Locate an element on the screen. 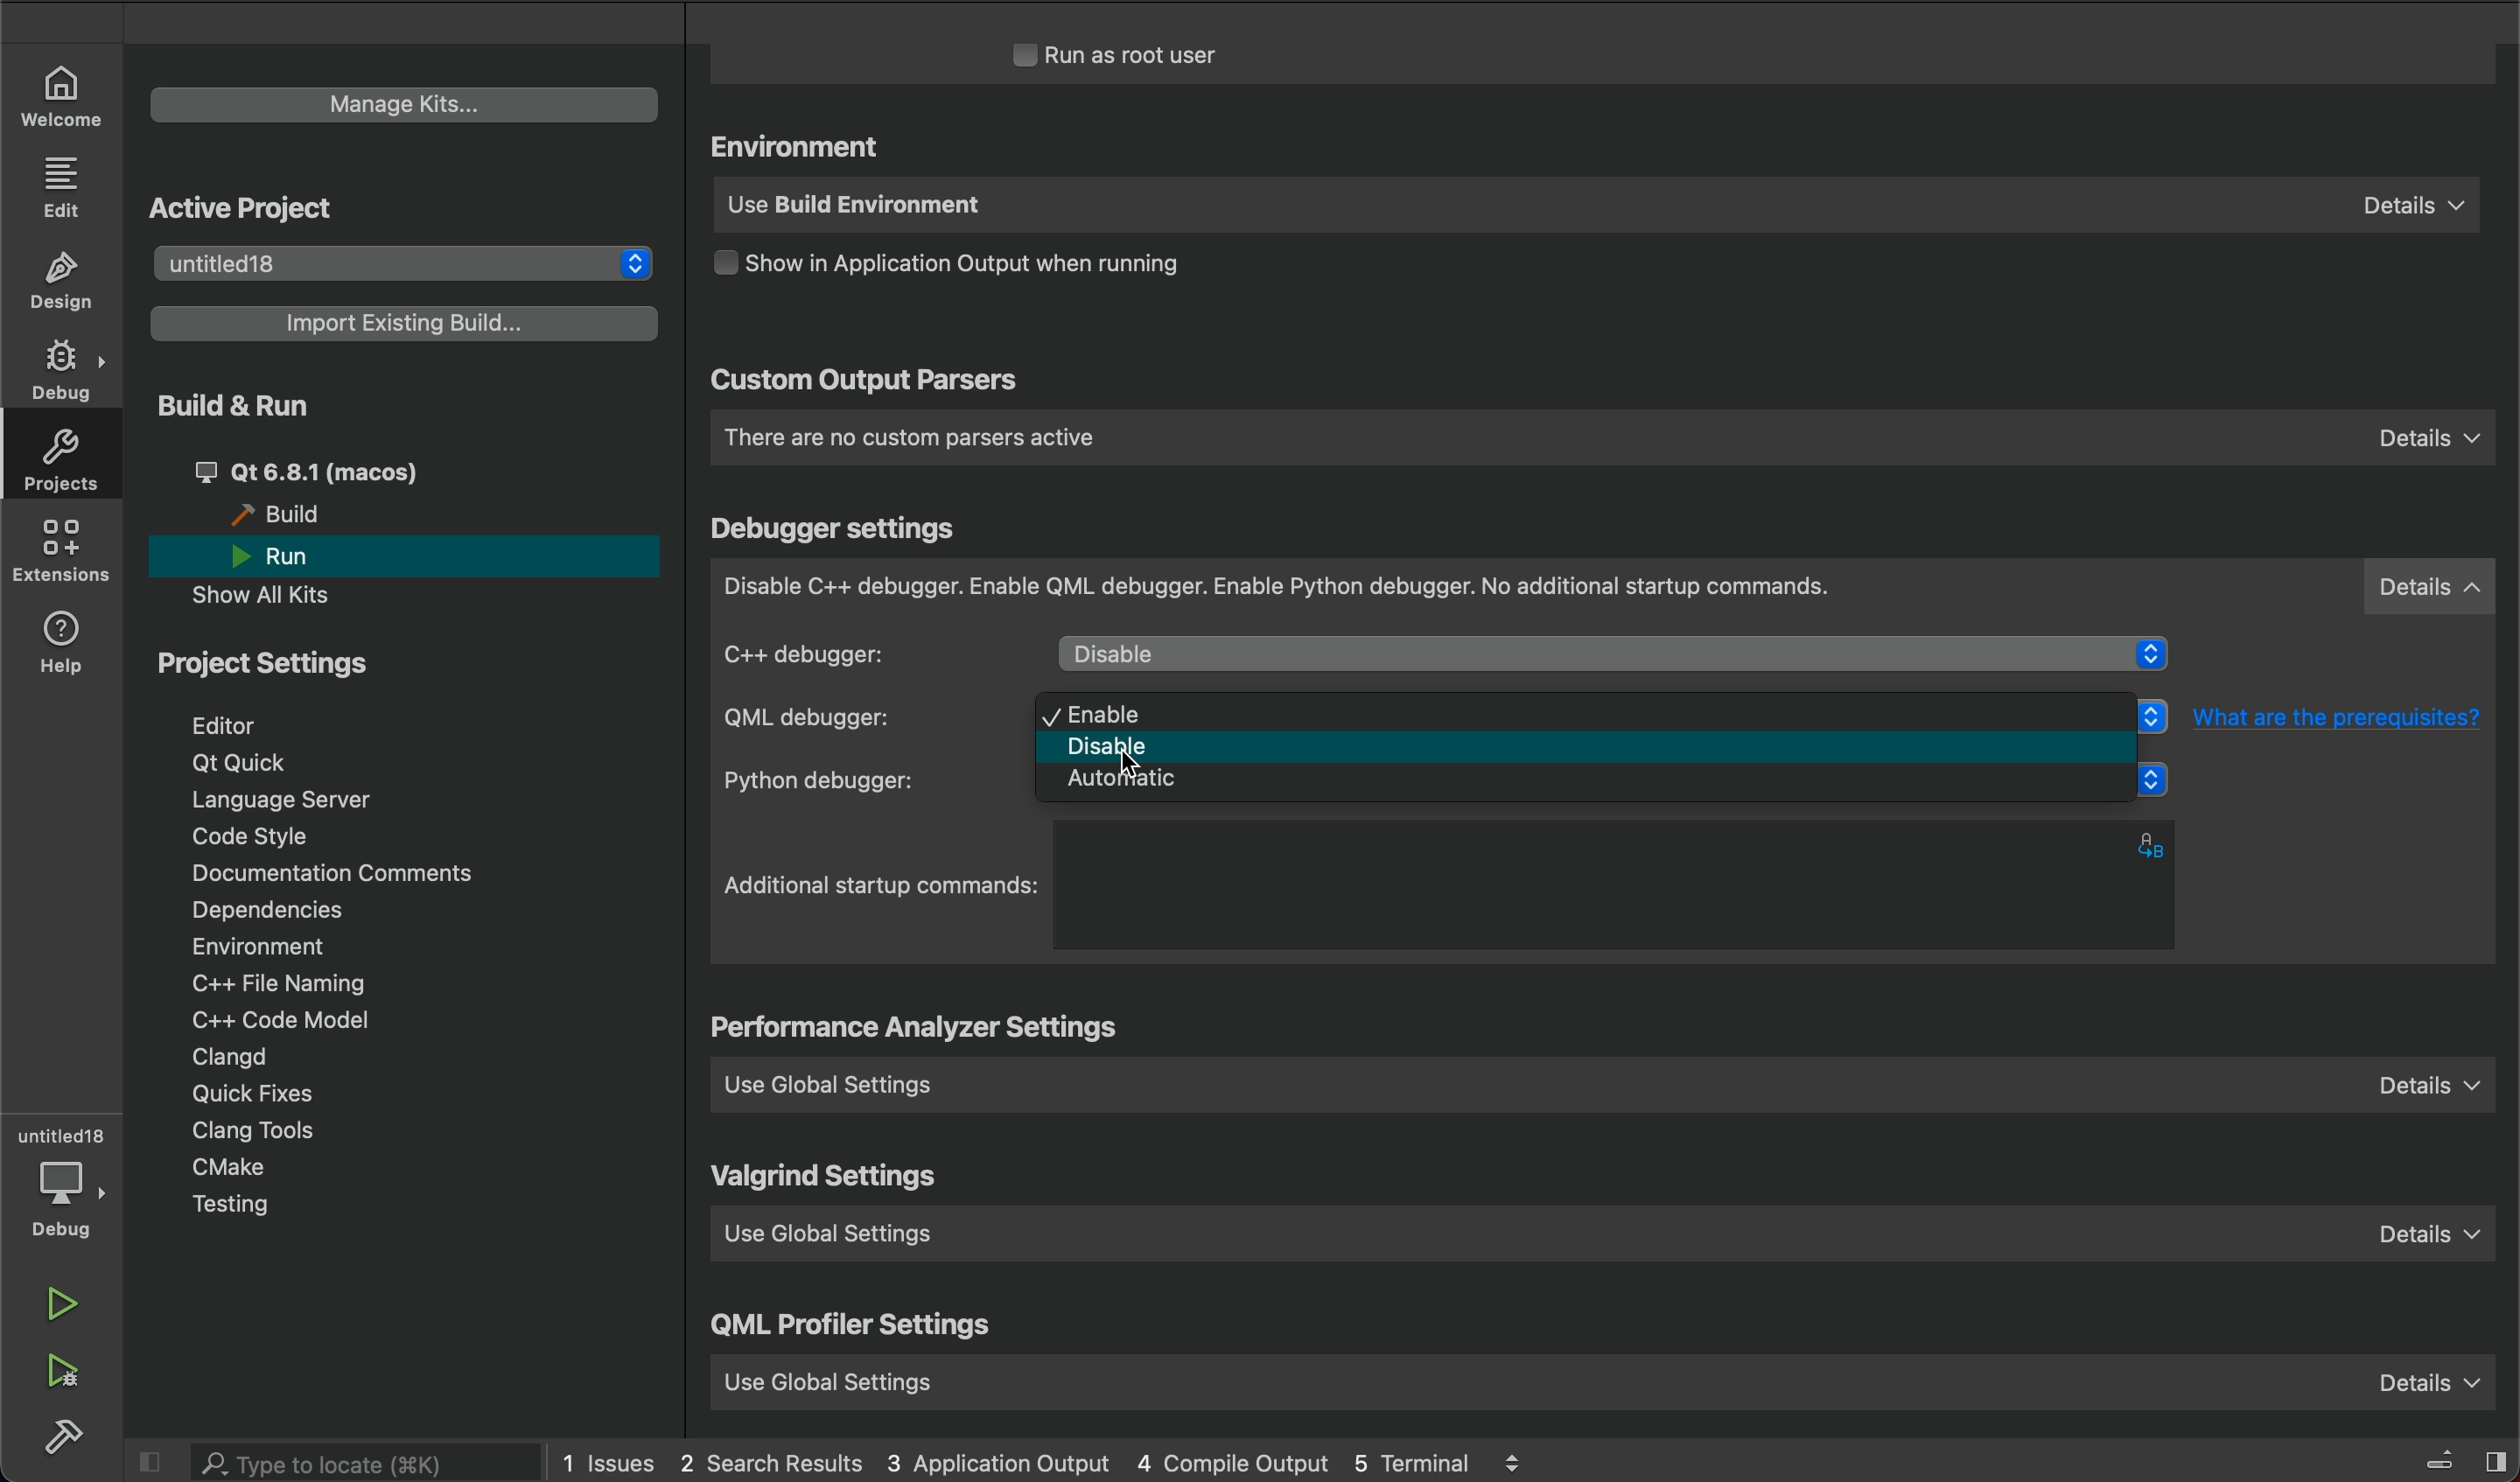 The image size is (2520, 1482). output is located at coordinates (982, 269).